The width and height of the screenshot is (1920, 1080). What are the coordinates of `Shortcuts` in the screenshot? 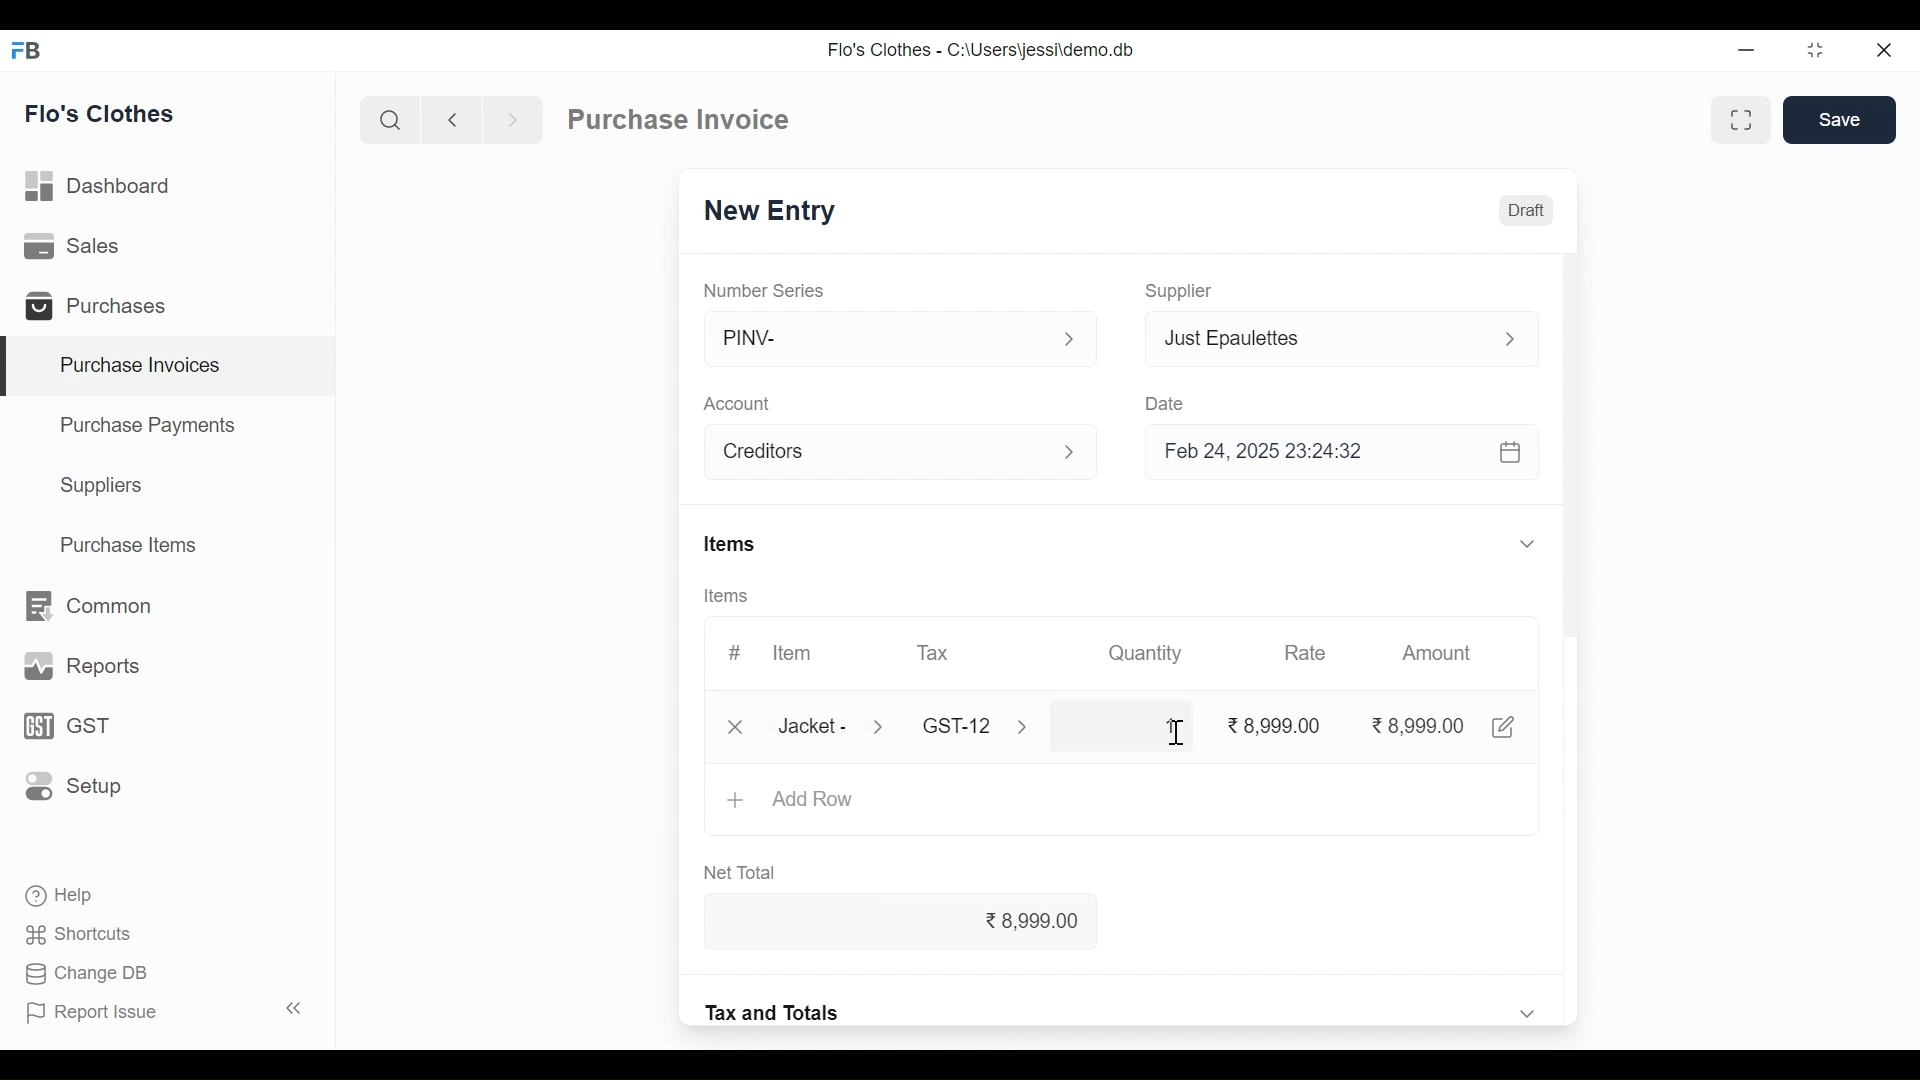 It's located at (79, 936).